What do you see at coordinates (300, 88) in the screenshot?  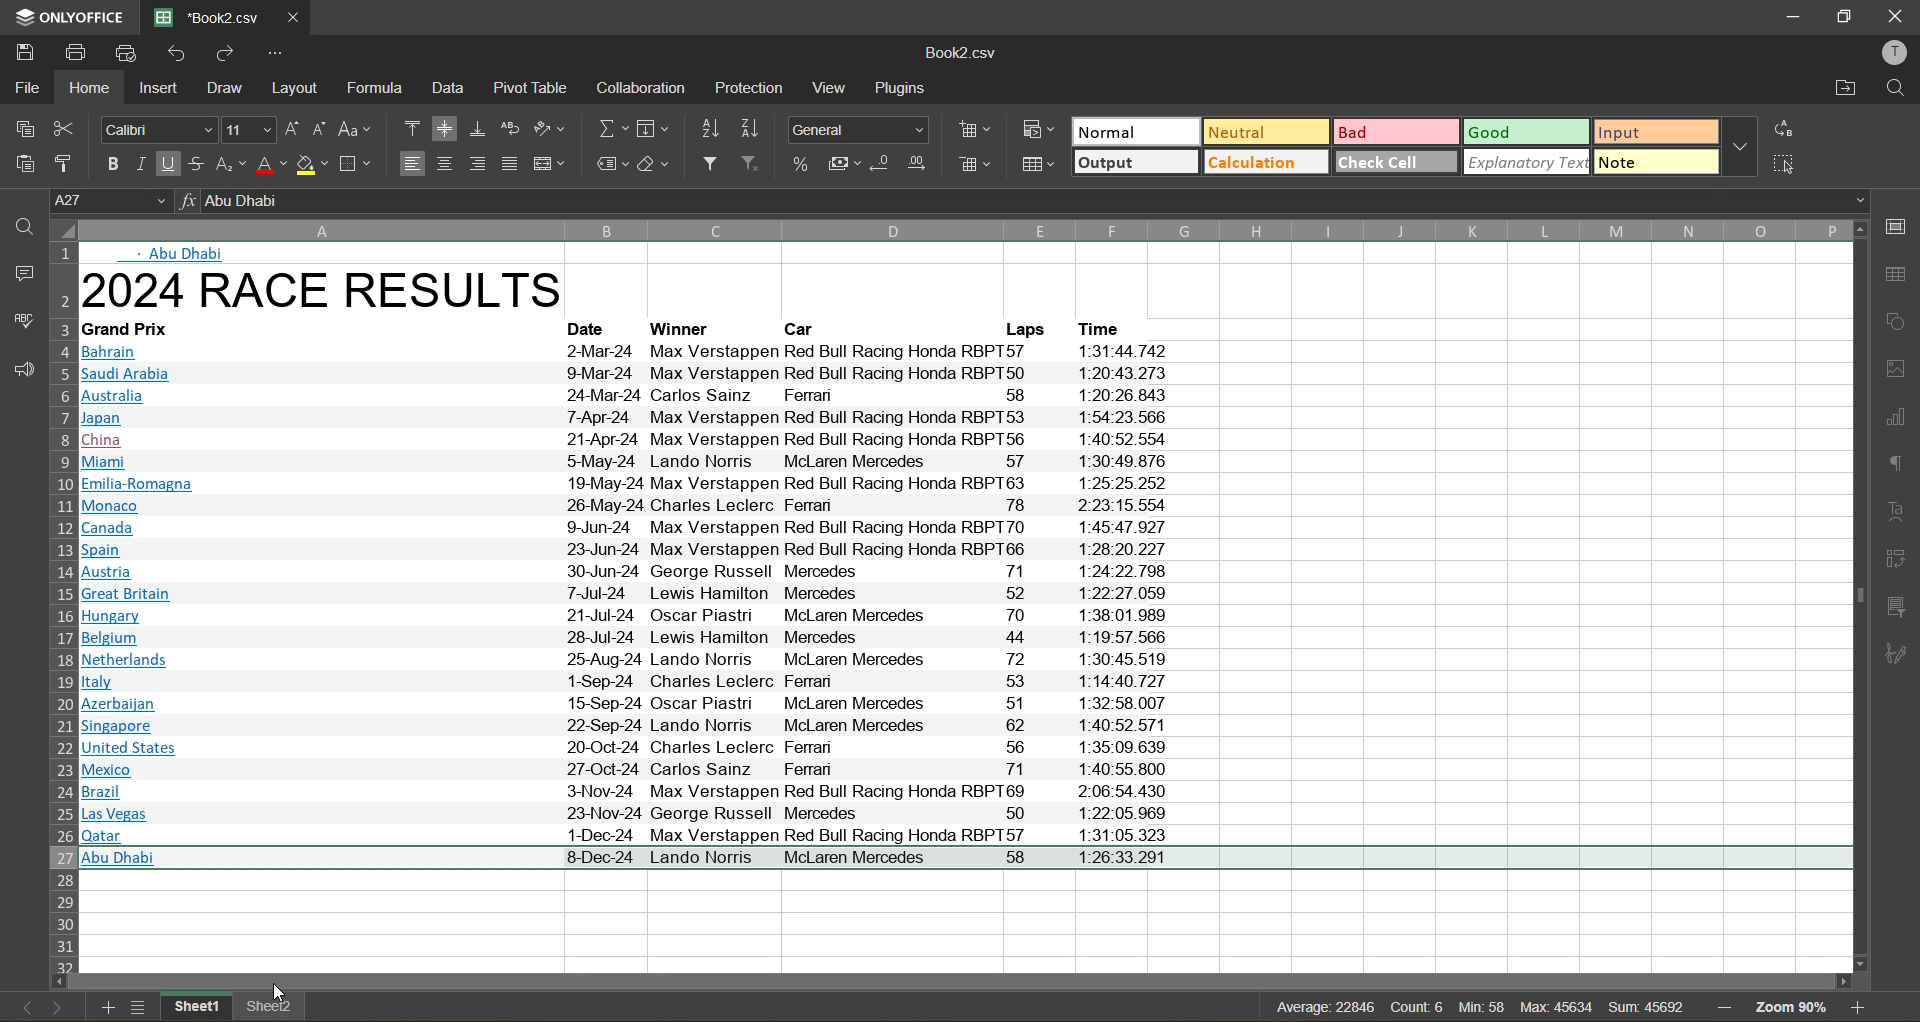 I see `layout` at bounding box center [300, 88].